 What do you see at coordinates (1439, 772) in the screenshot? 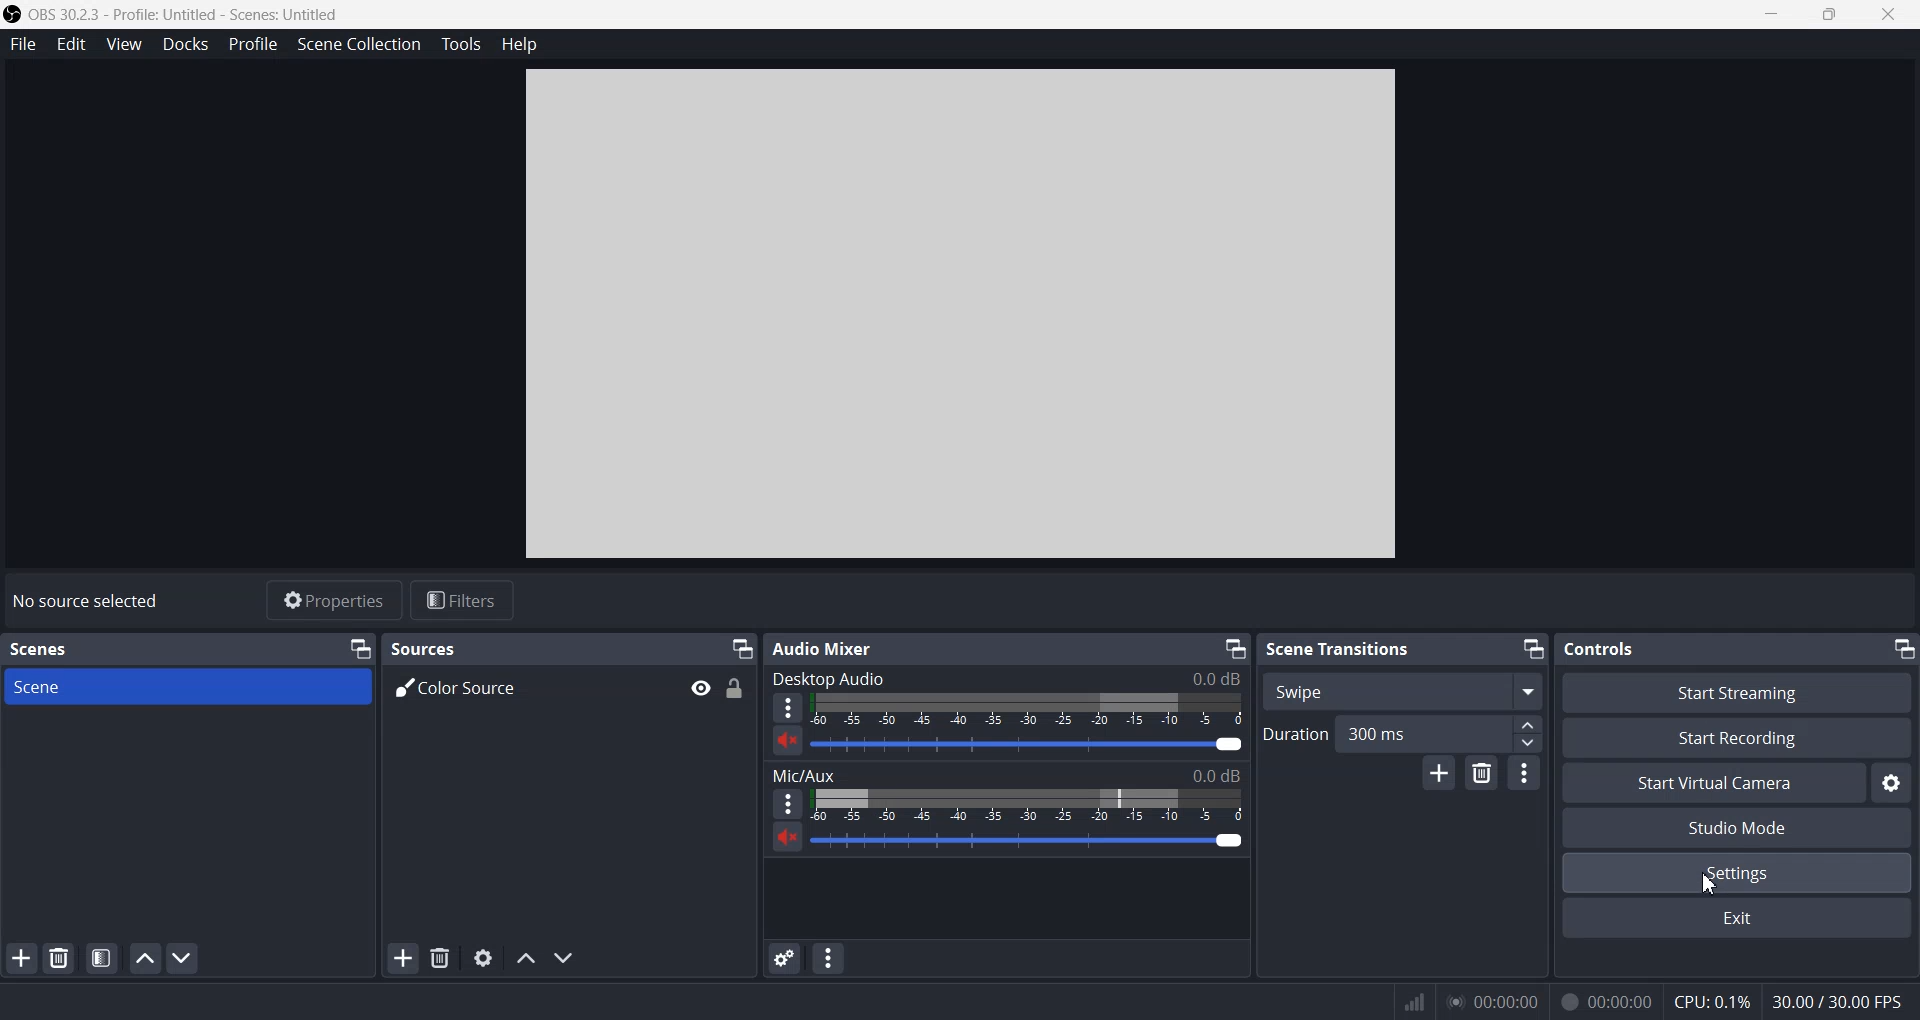
I see `Add configurable Transition` at bounding box center [1439, 772].